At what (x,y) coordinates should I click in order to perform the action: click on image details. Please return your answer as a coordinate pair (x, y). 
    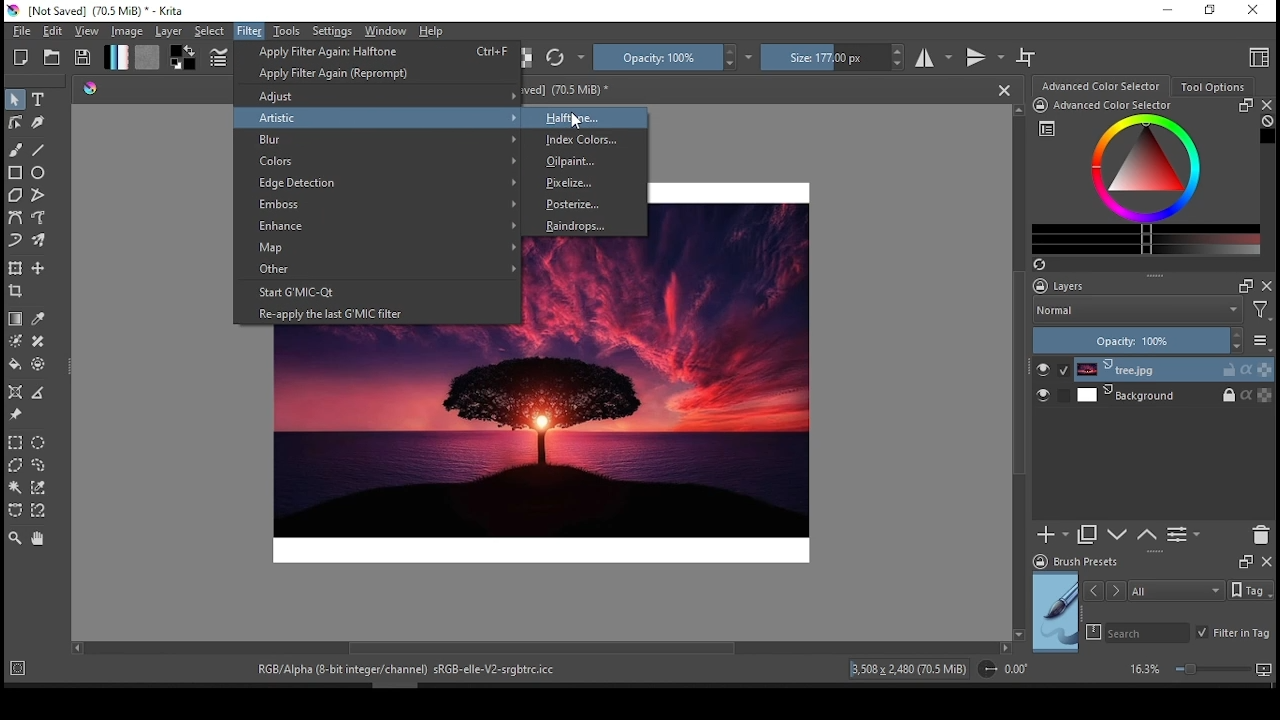
    Looking at the image, I should click on (910, 669).